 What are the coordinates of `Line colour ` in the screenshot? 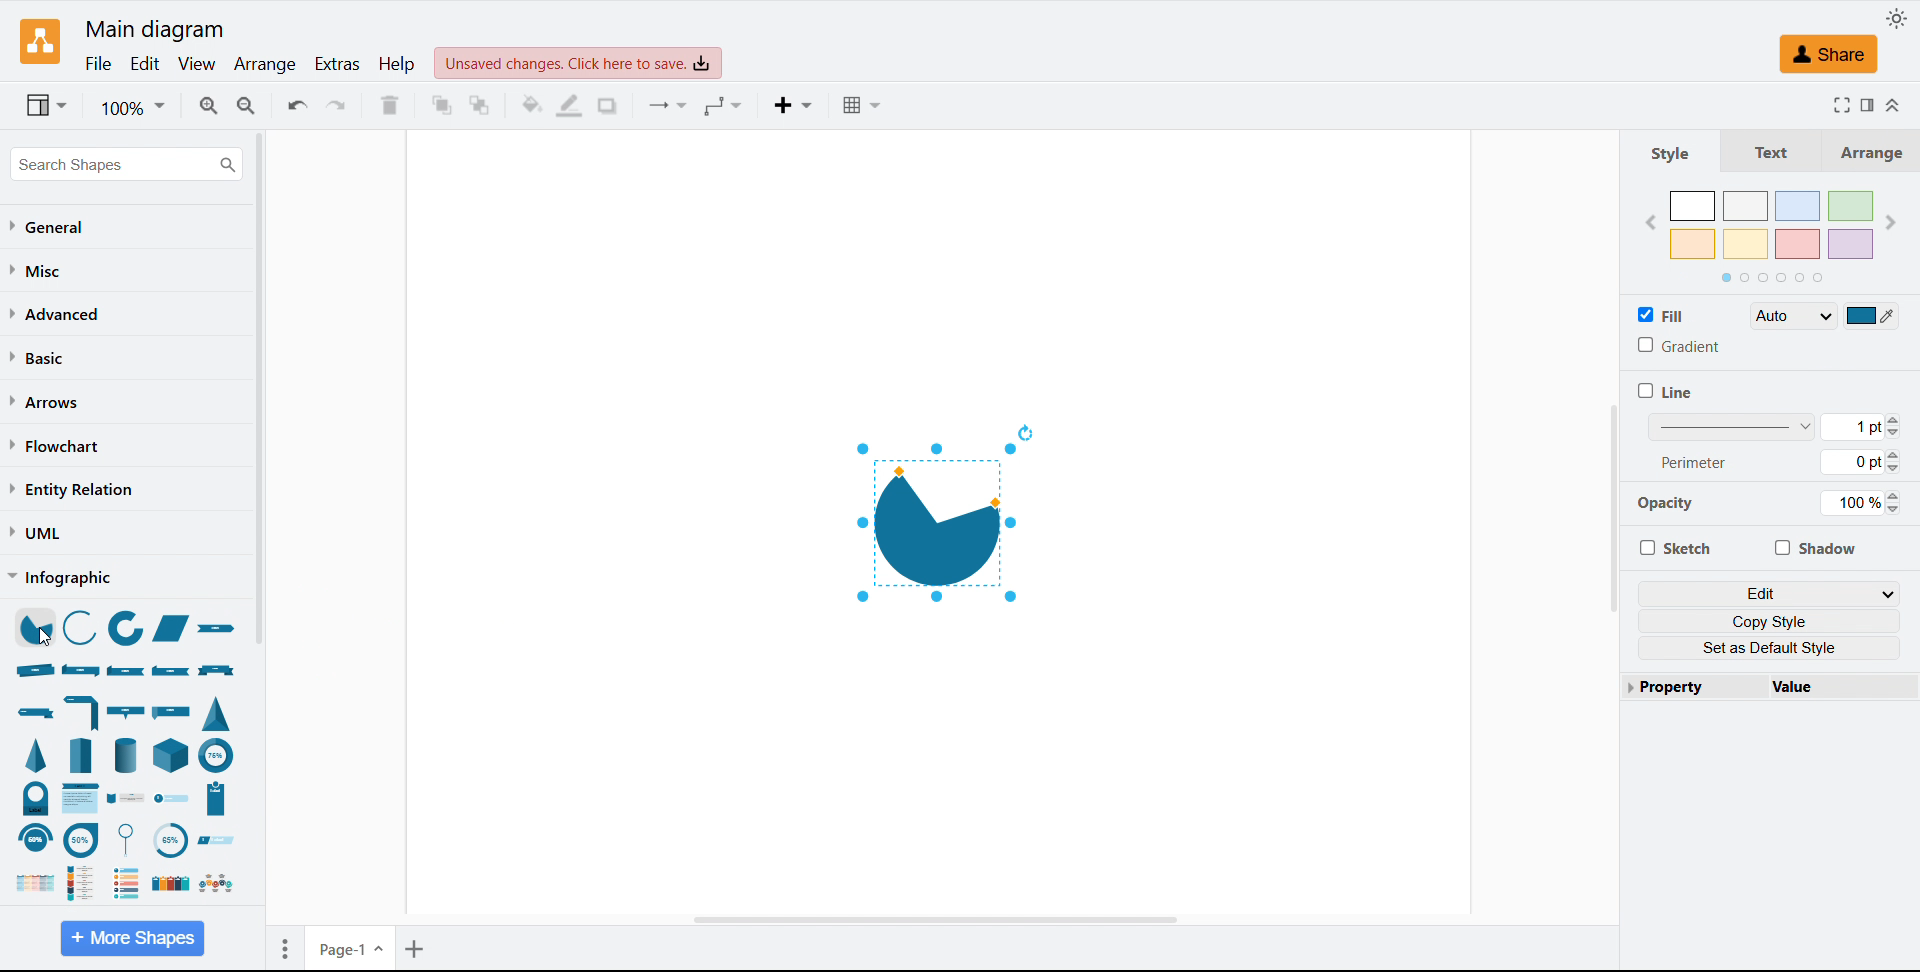 It's located at (571, 107).